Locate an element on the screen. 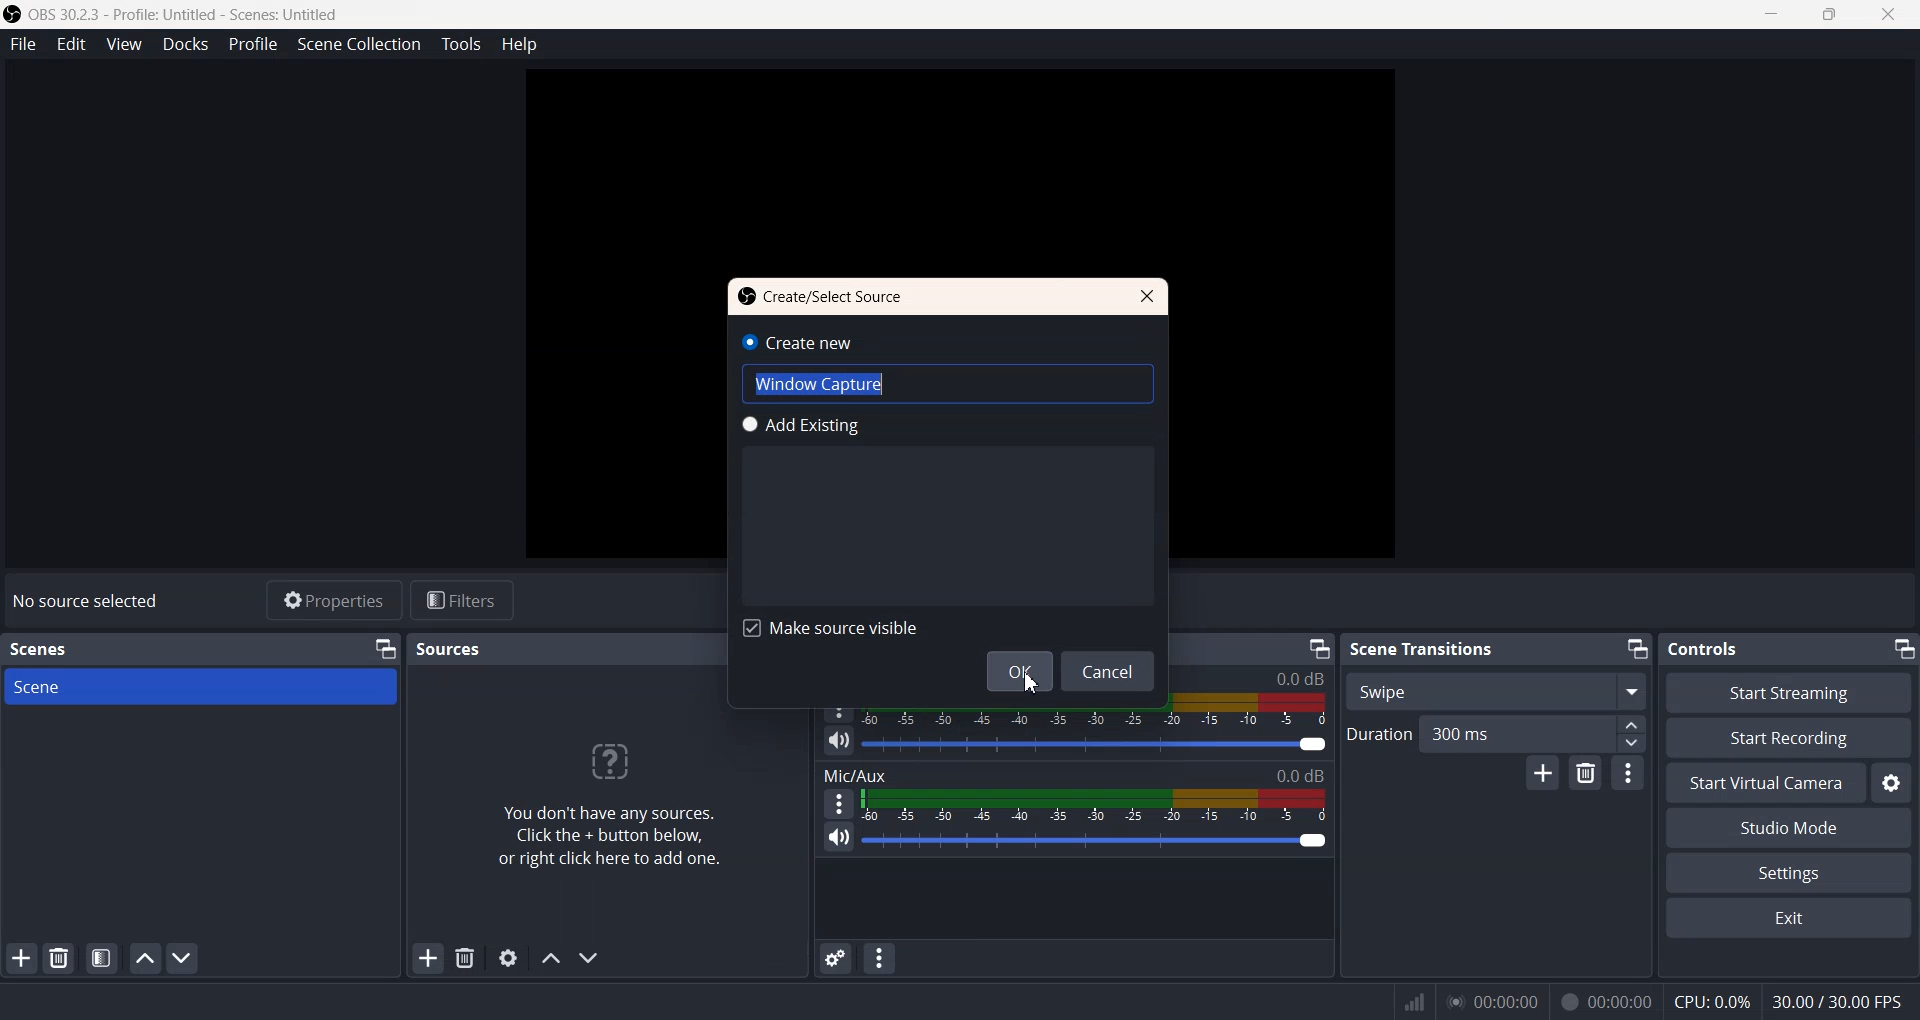 This screenshot has height=1020, width=1920. Start Streaming is located at coordinates (1790, 693).